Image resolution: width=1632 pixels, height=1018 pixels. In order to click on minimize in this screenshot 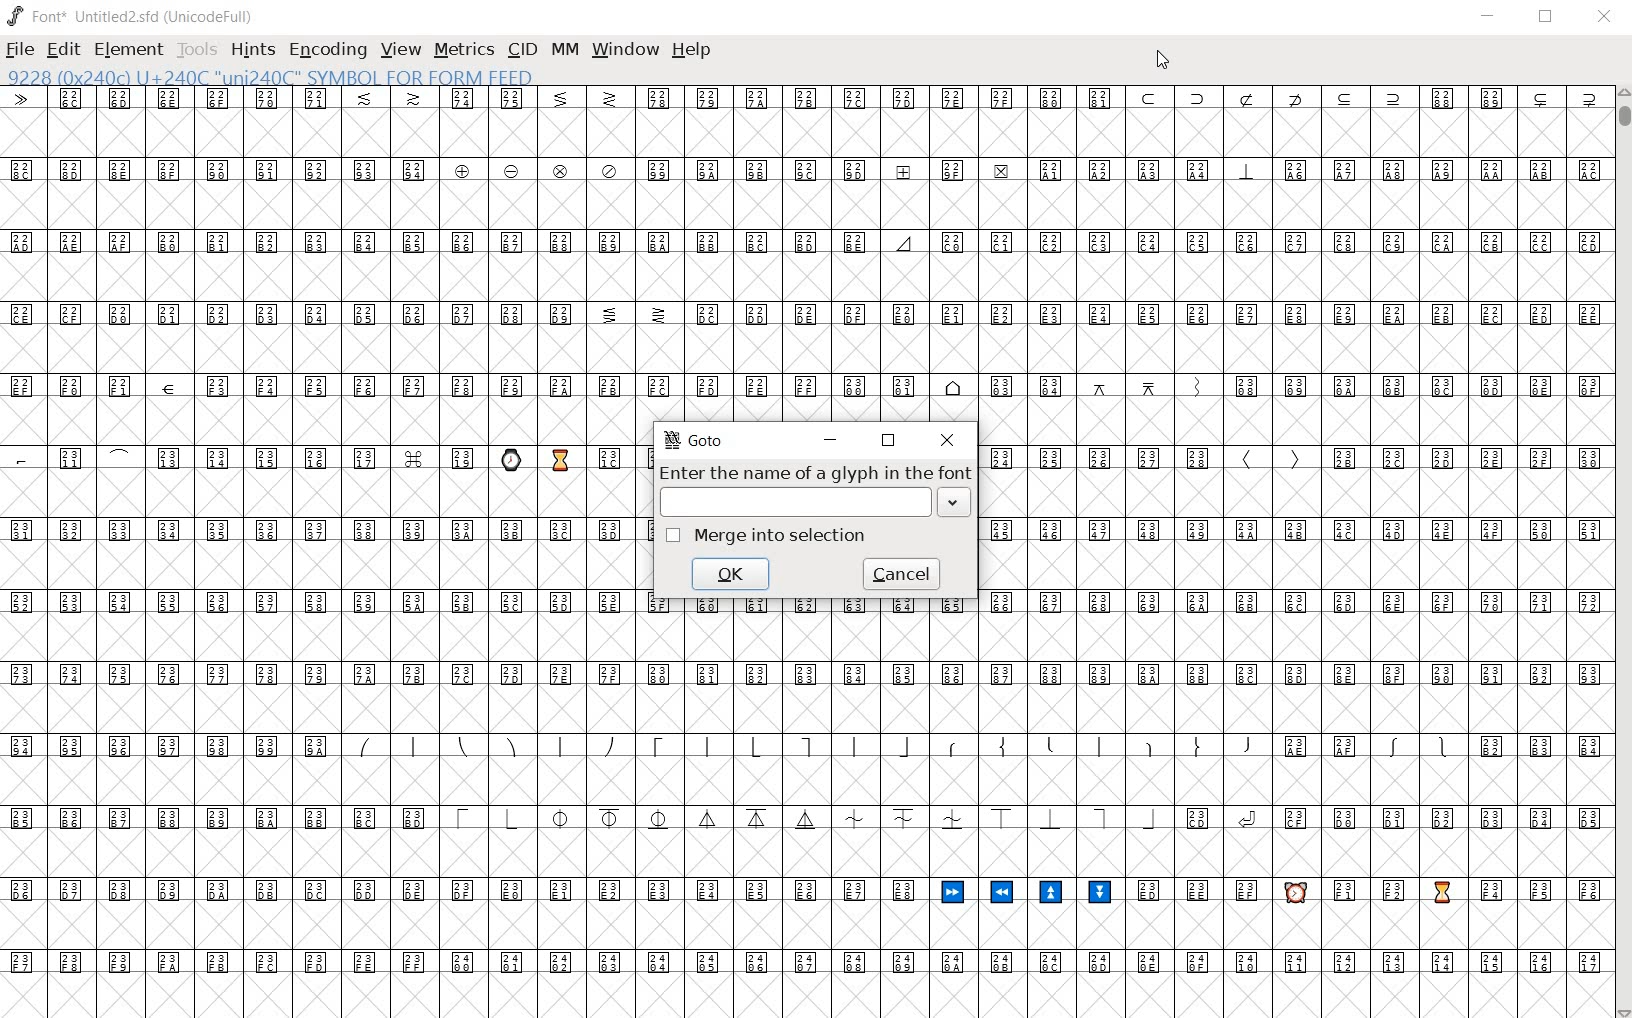, I will do `click(1489, 16)`.